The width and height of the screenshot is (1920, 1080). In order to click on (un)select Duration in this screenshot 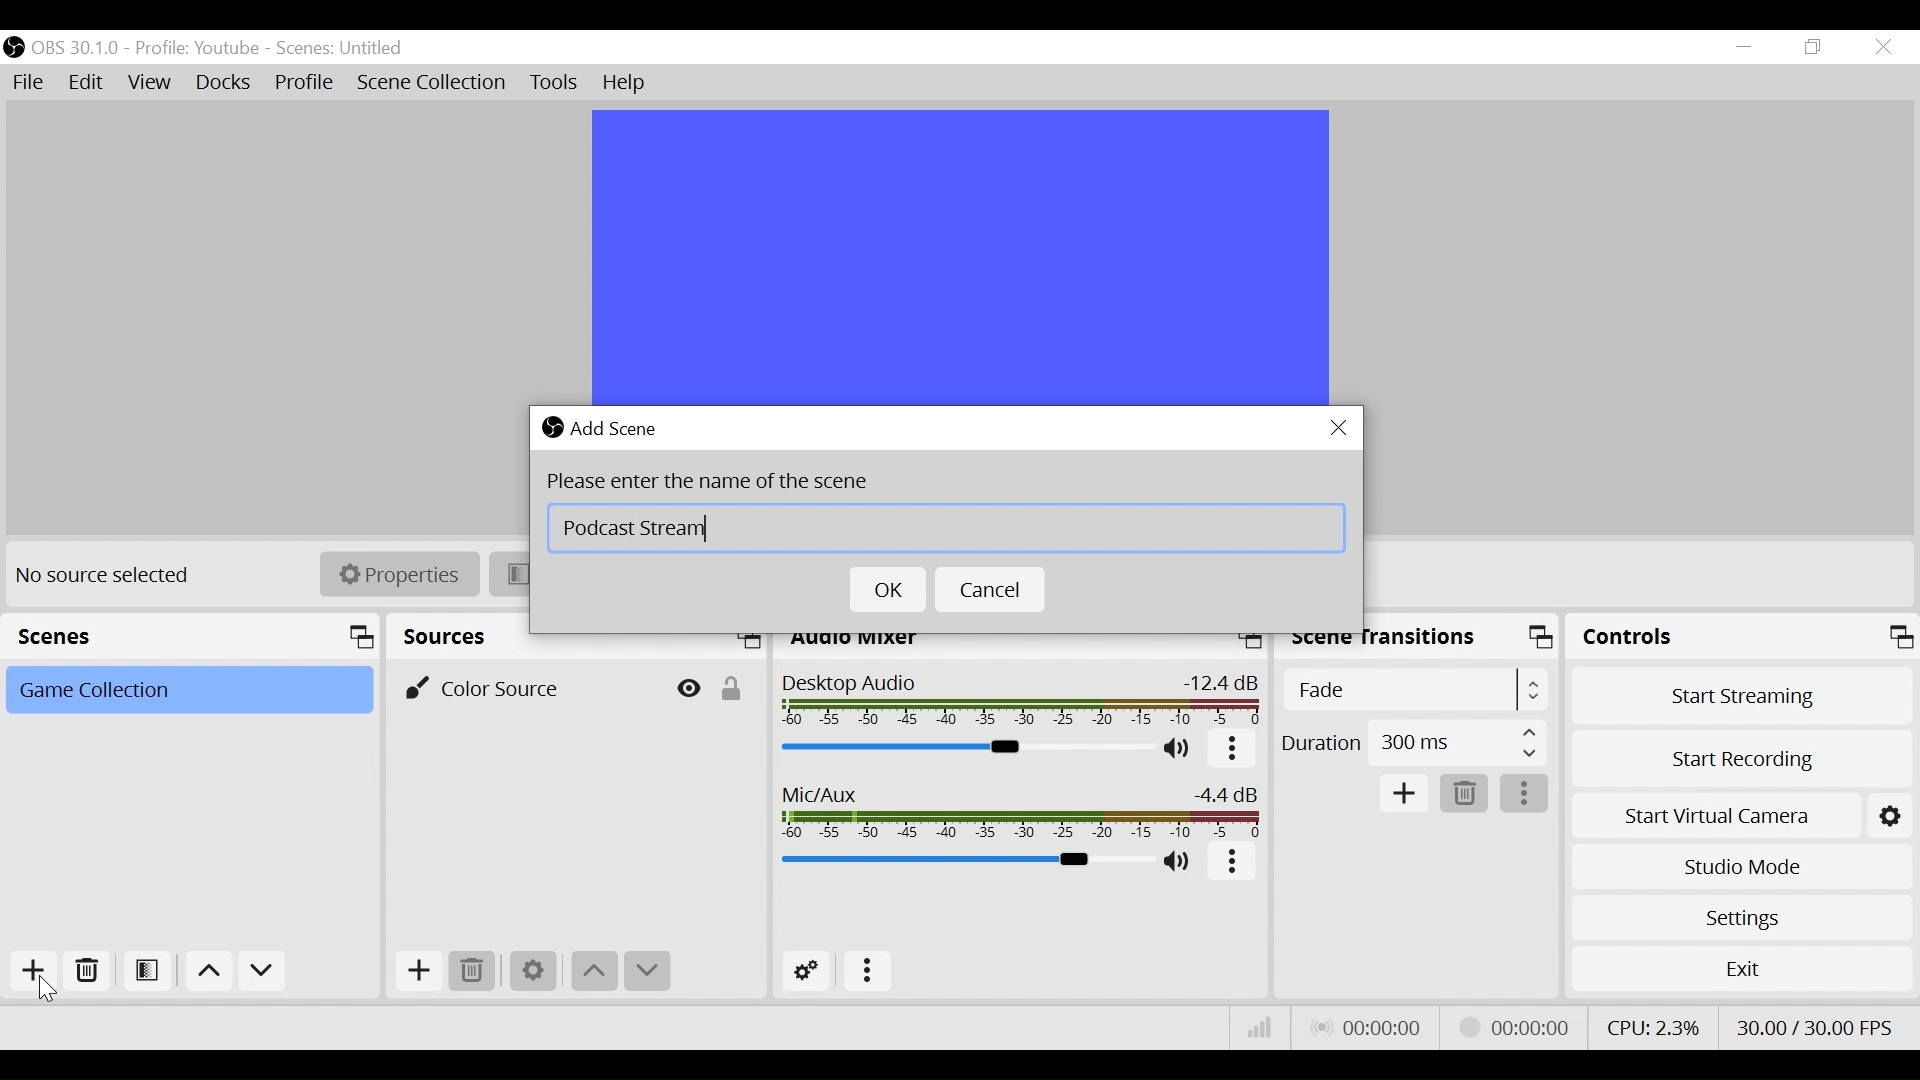, I will do `click(1413, 742)`.